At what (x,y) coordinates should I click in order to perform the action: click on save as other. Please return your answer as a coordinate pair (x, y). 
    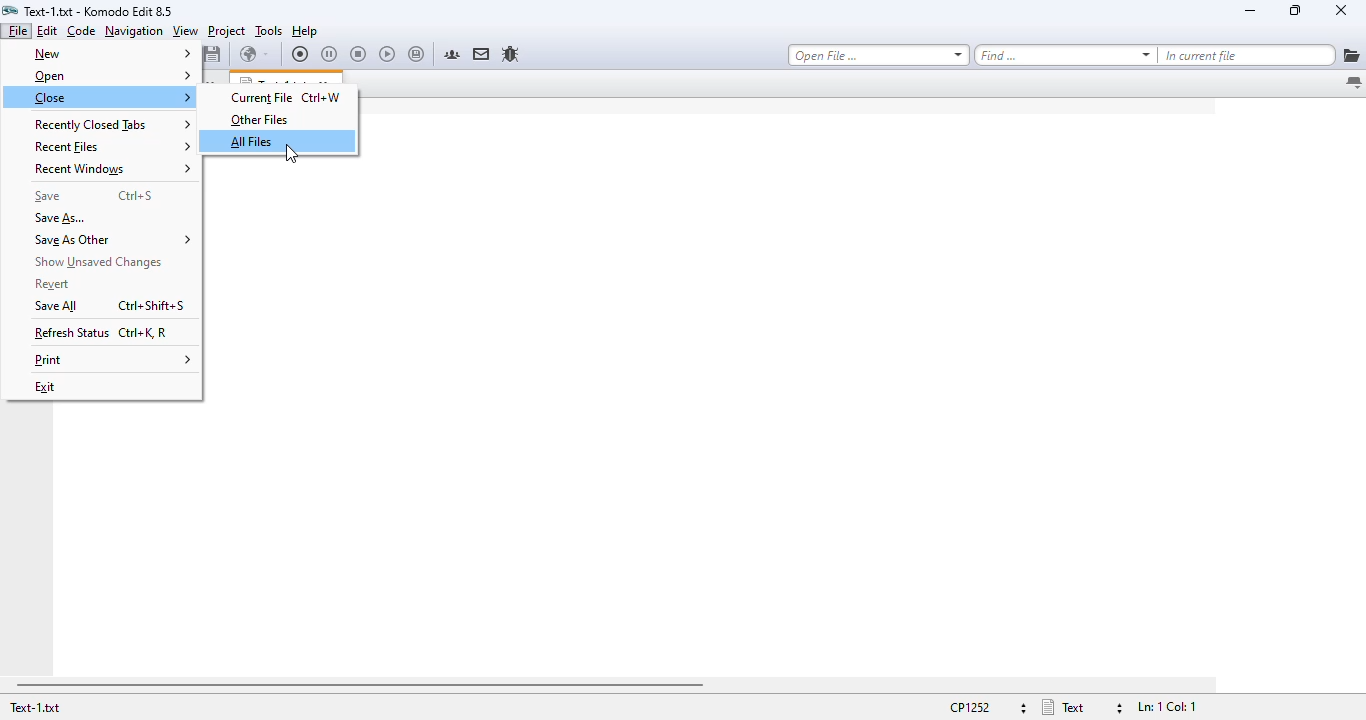
    Looking at the image, I should click on (114, 240).